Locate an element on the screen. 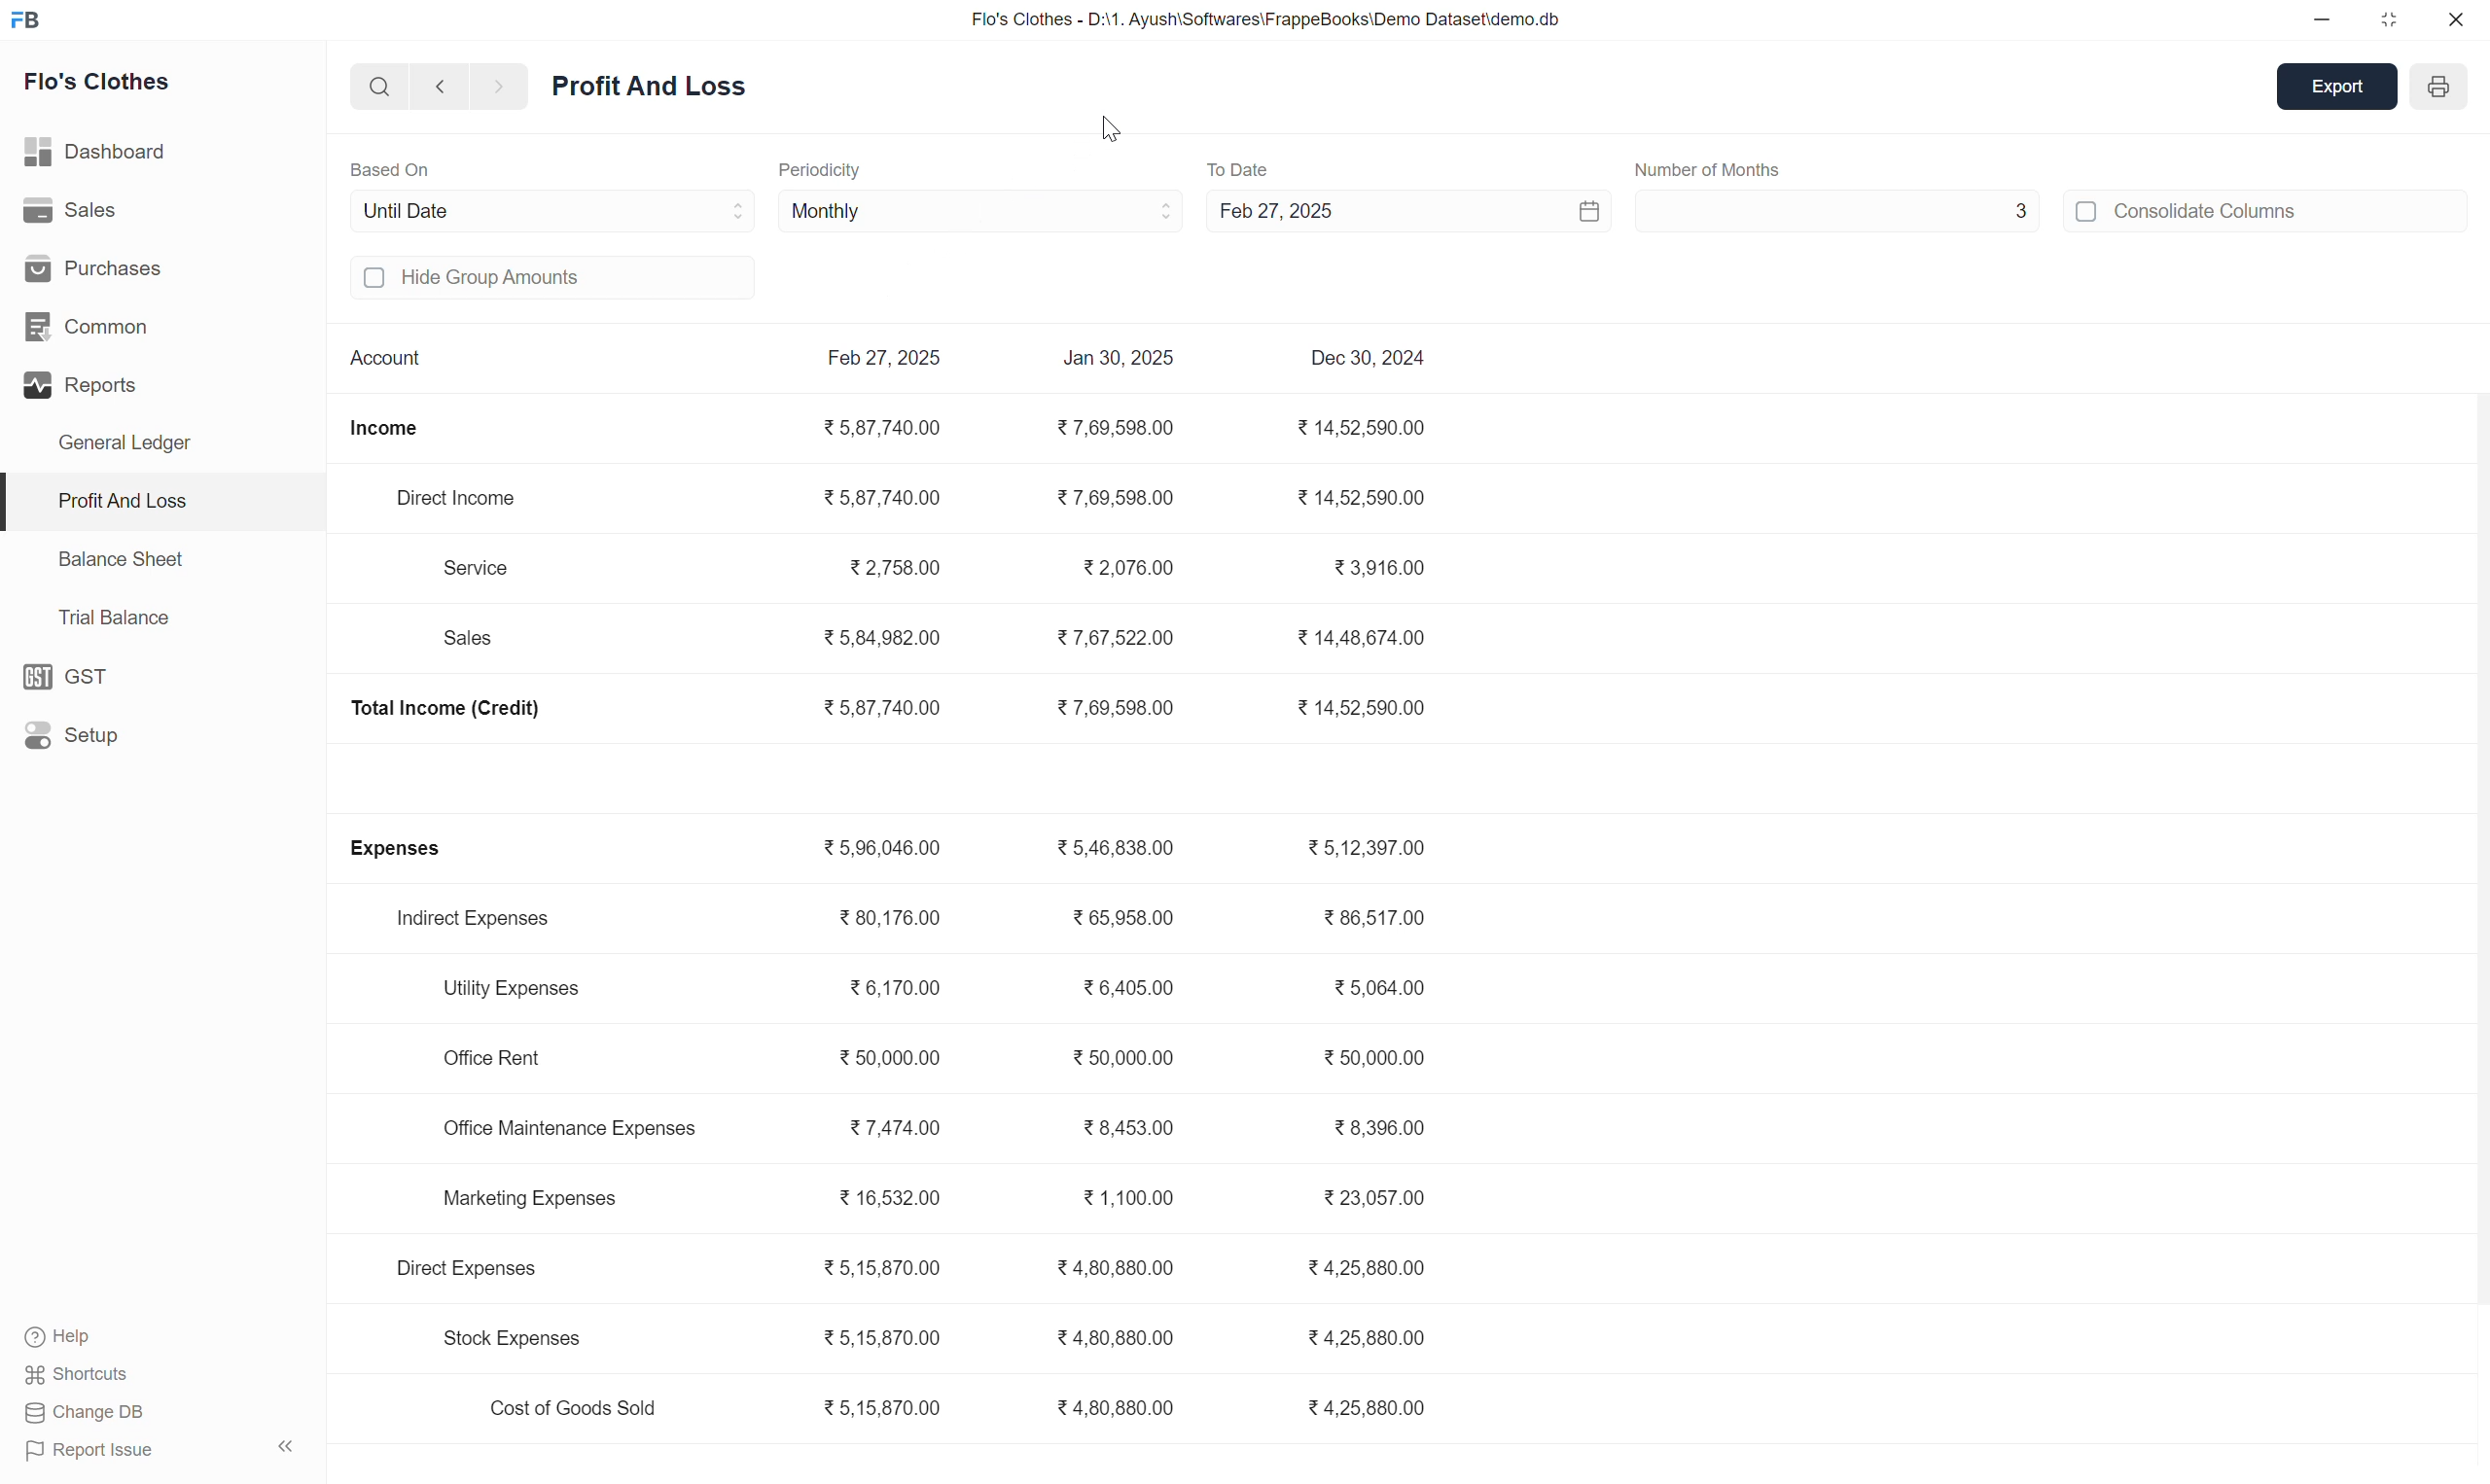  ?Help is located at coordinates (95, 1336).